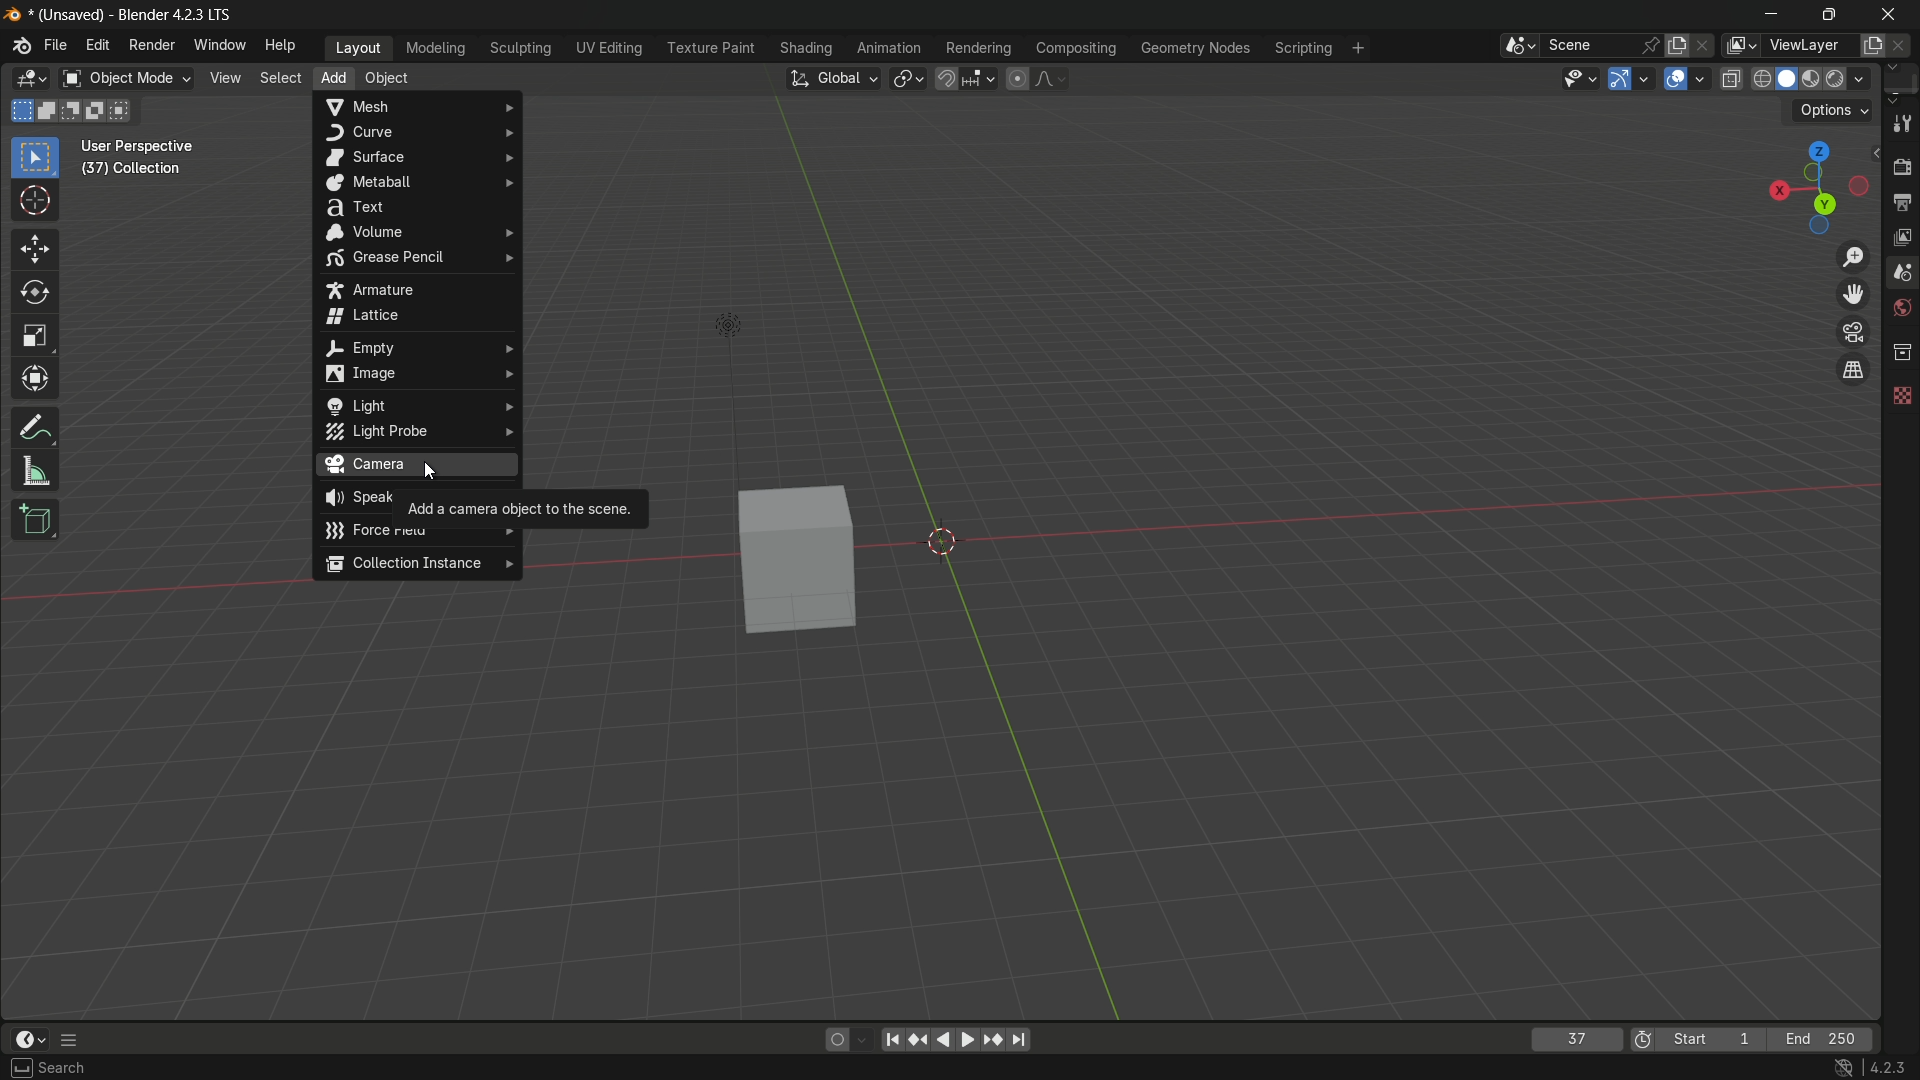  I want to click on mesh, so click(421, 106).